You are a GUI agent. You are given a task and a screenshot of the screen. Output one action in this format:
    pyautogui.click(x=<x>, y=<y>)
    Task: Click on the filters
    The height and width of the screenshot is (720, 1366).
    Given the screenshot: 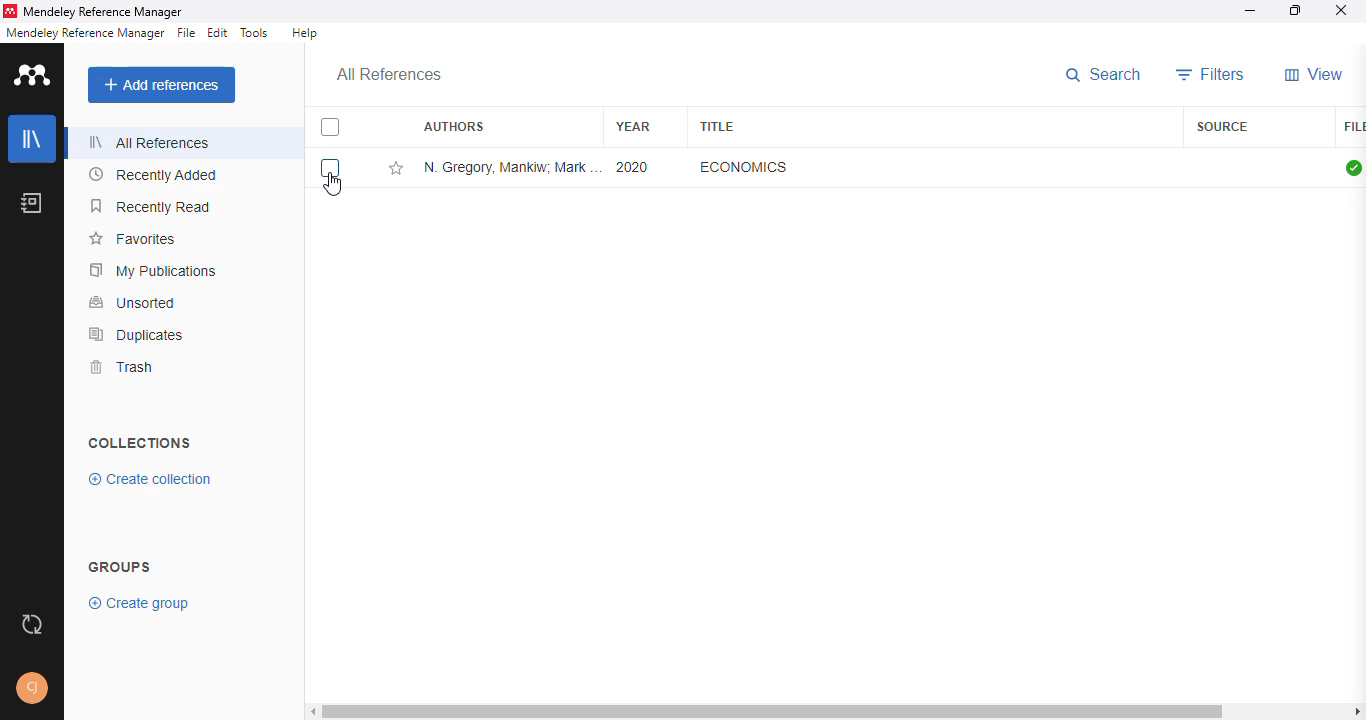 What is the action you would take?
    pyautogui.click(x=1210, y=75)
    